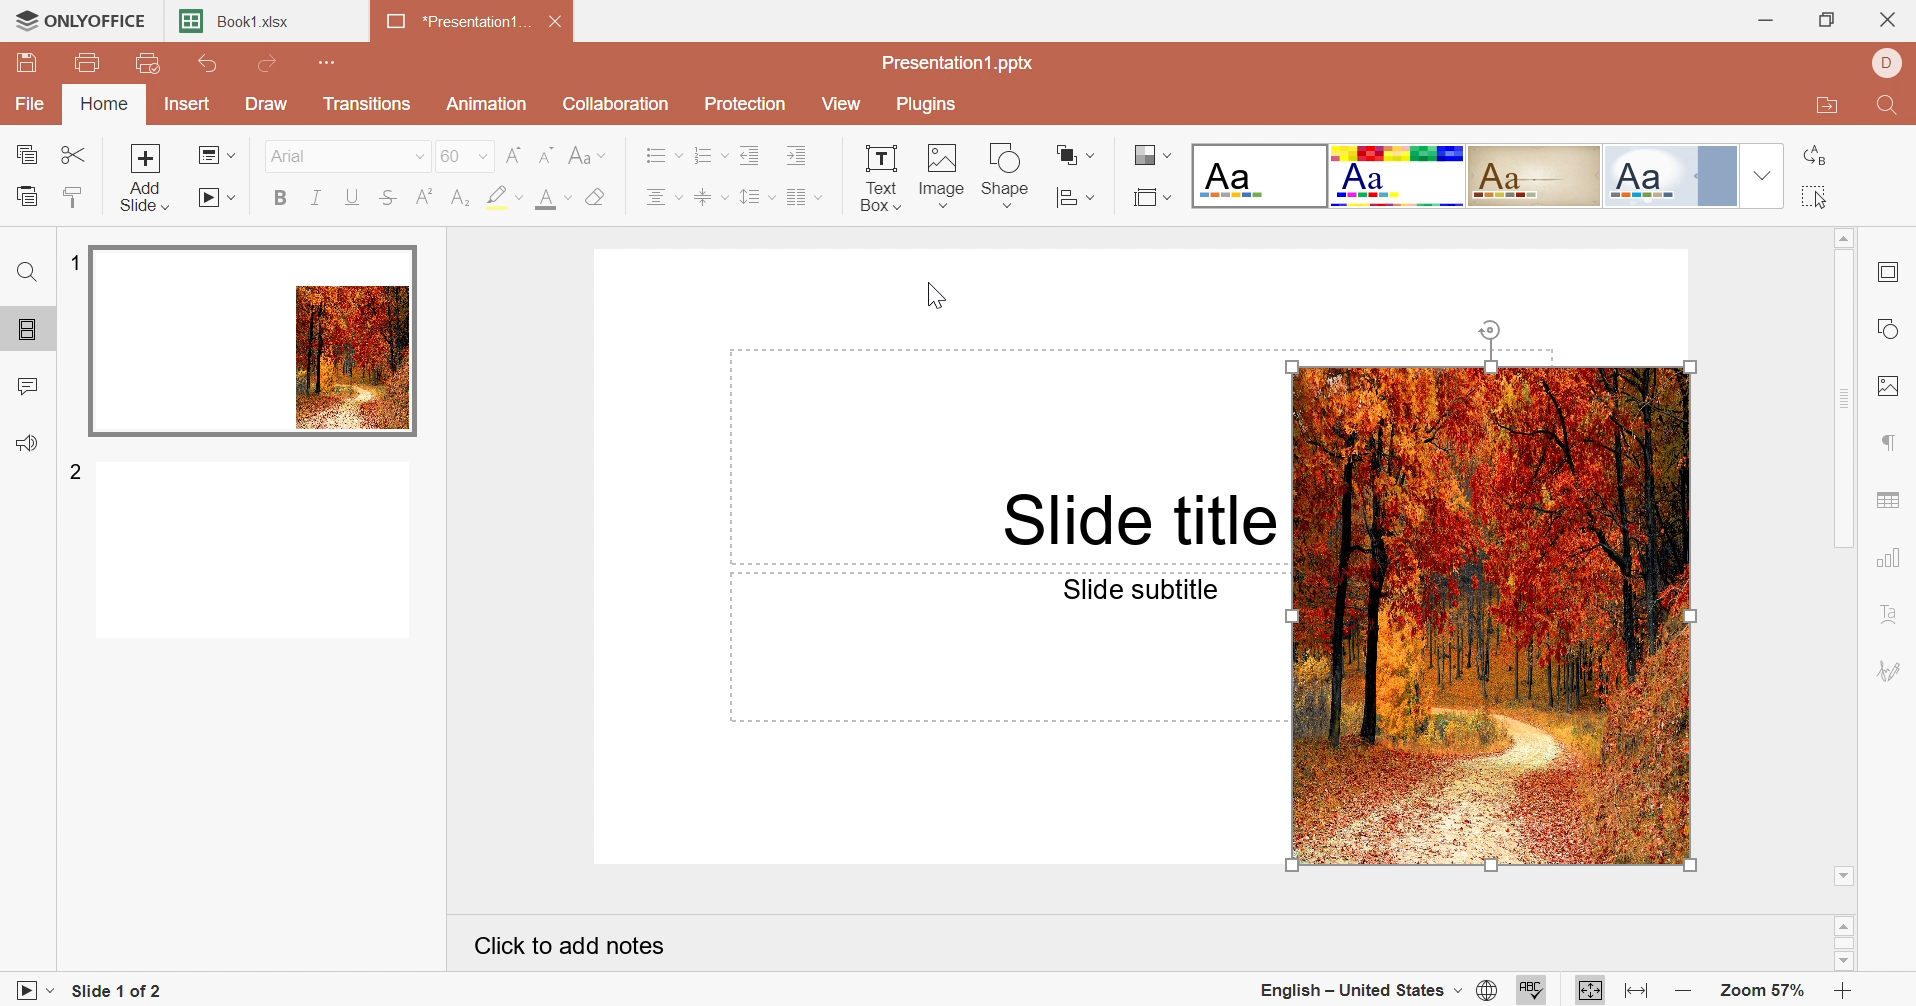 This screenshot has width=1916, height=1006. Describe the element at coordinates (1486, 993) in the screenshot. I see `Set document language` at that location.